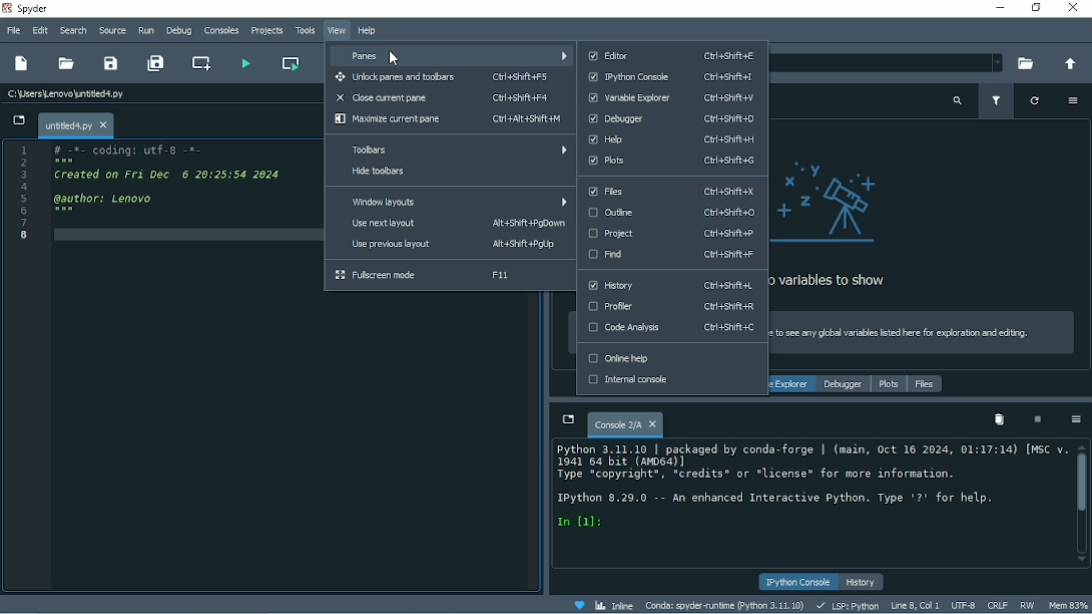 The height and width of the screenshot is (614, 1092). Describe the element at coordinates (29, 9) in the screenshot. I see `Spyder` at that location.